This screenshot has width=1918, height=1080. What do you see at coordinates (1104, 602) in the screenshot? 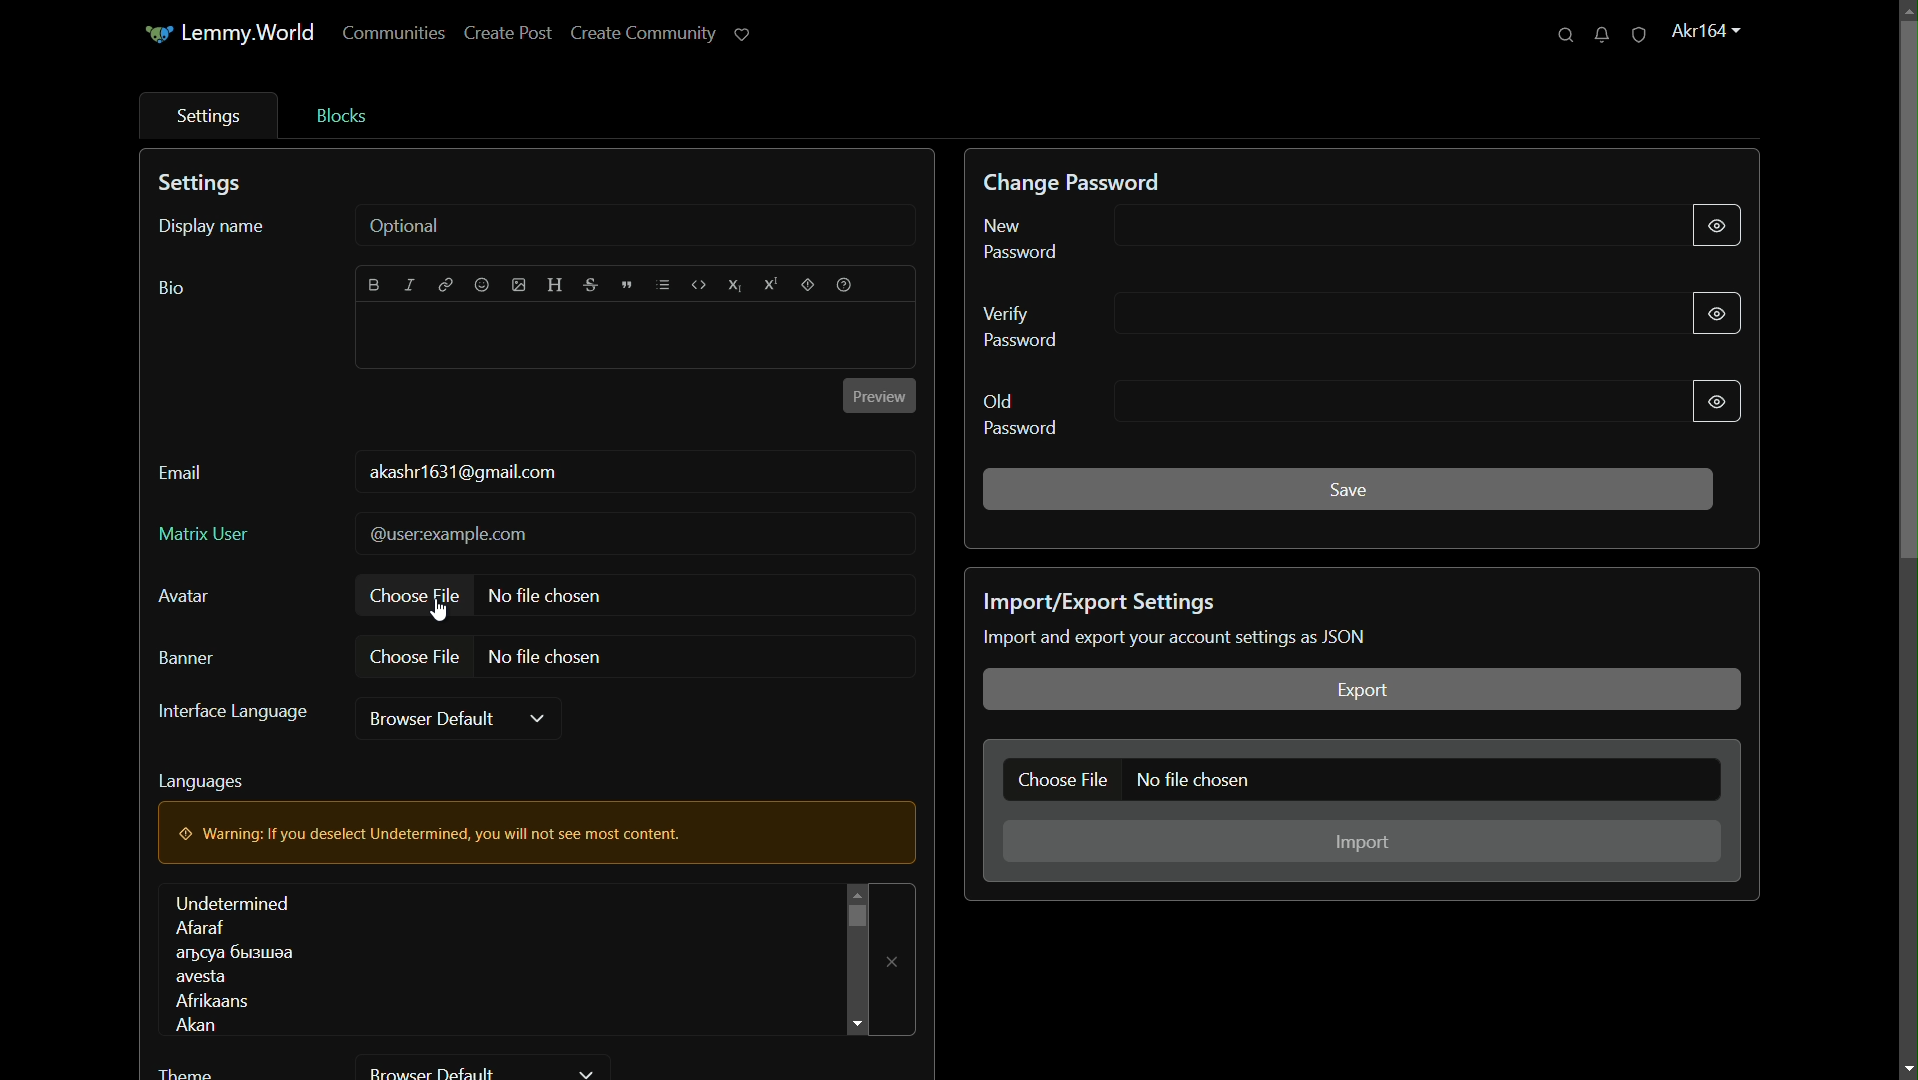
I see `import/export settings` at bounding box center [1104, 602].